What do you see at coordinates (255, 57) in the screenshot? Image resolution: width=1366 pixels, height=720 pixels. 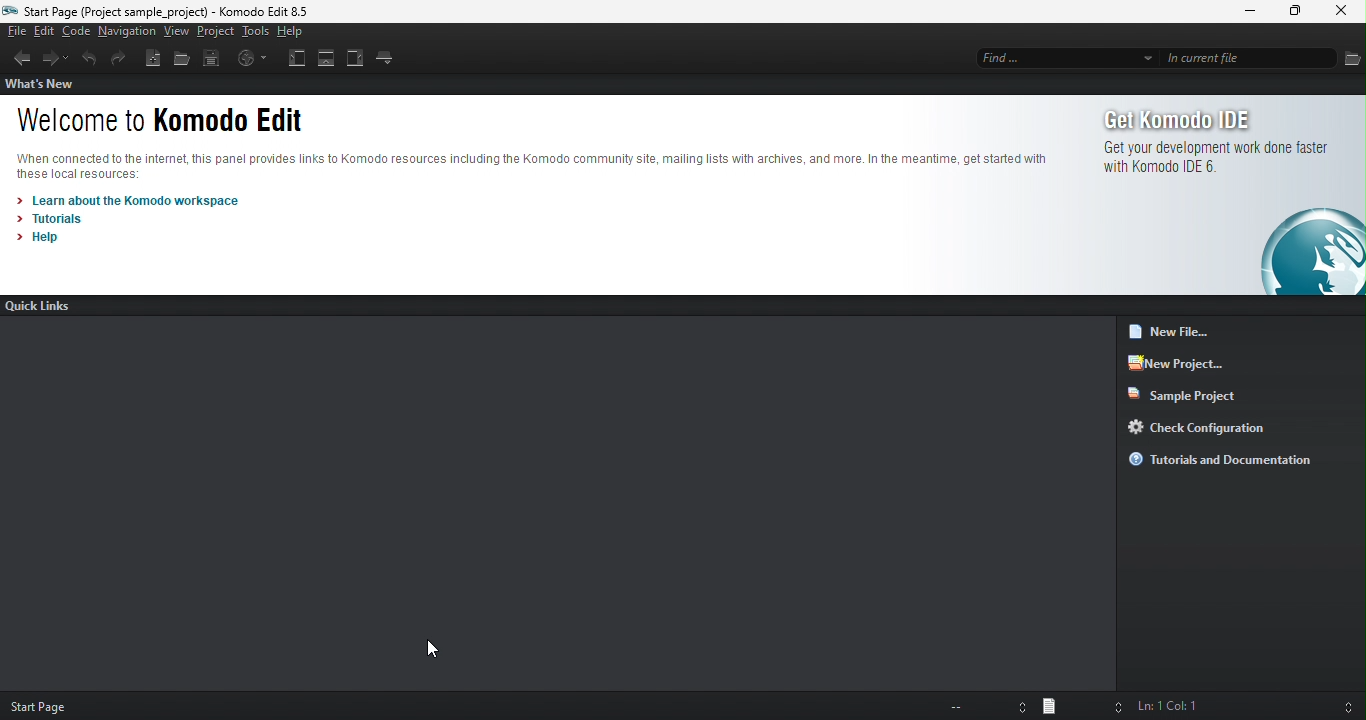 I see `browse` at bounding box center [255, 57].